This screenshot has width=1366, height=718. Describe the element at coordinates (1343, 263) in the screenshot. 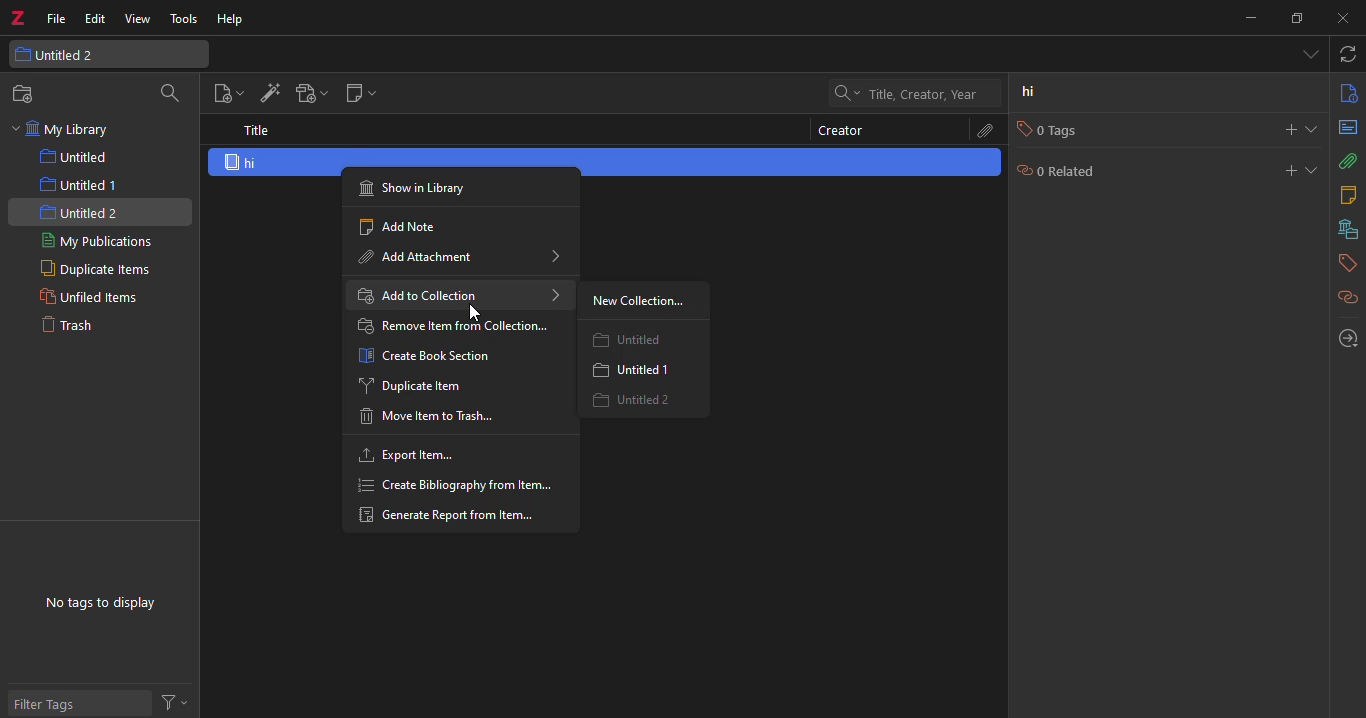

I see `tags` at that location.